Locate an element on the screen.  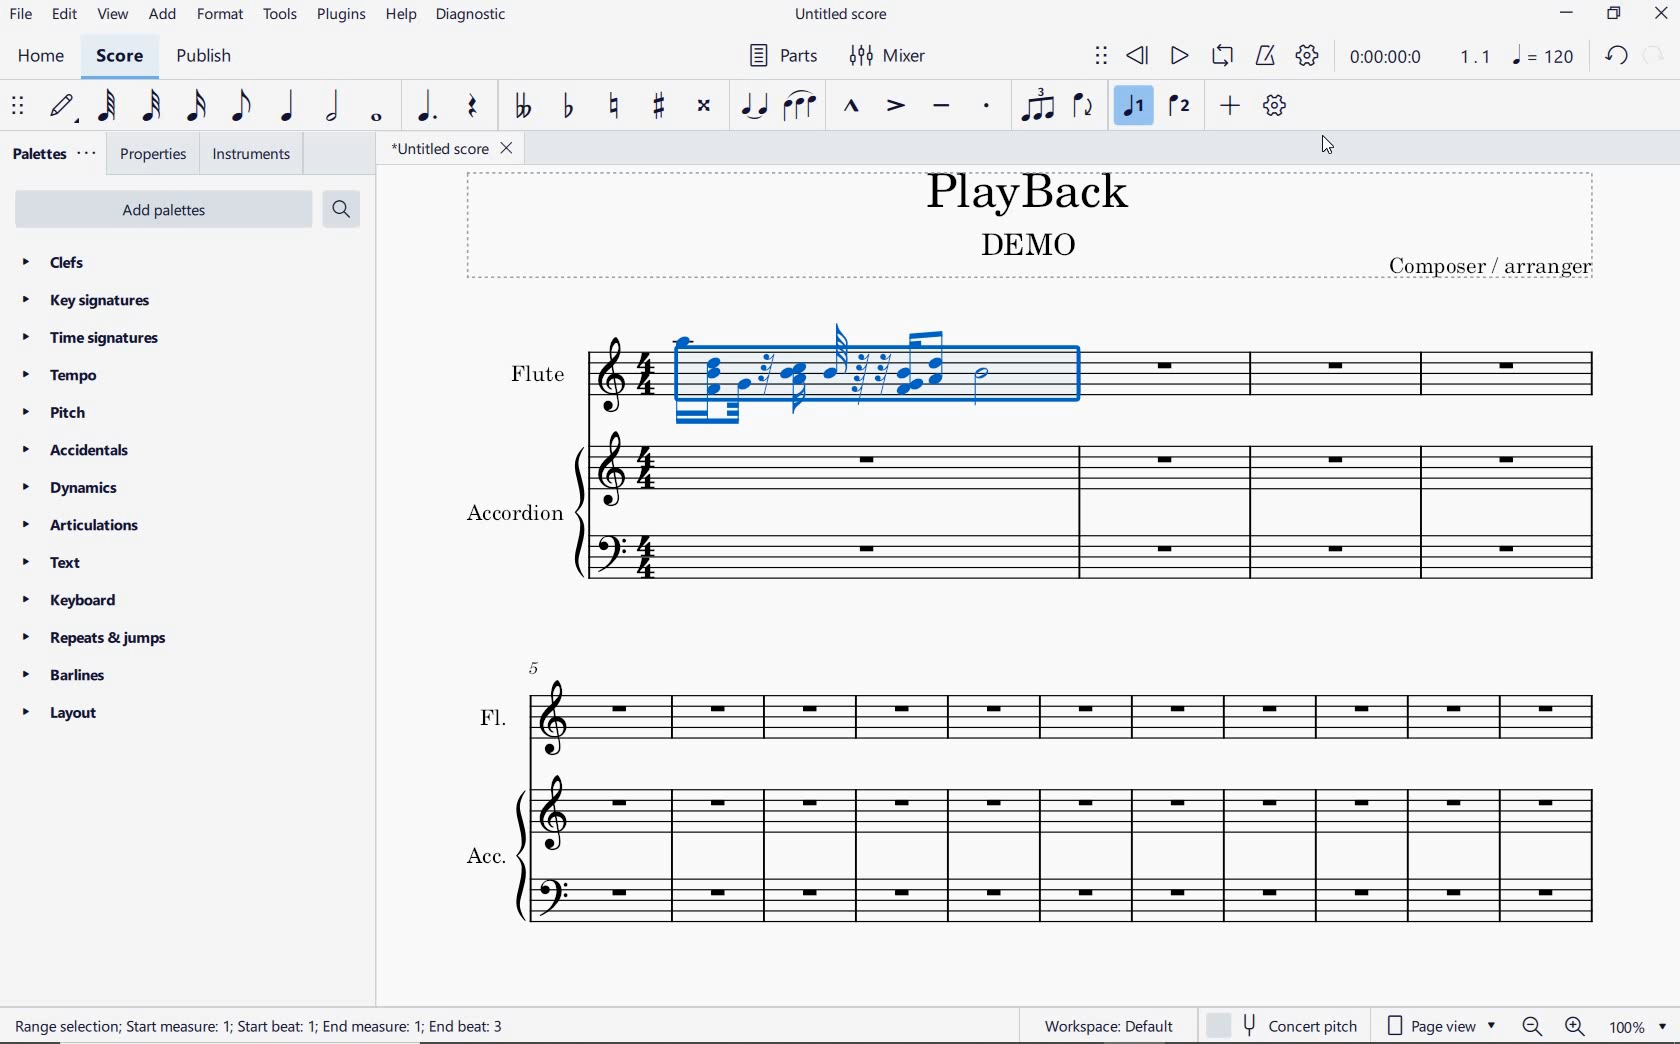
Workspace: Default is located at coordinates (1115, 1023).